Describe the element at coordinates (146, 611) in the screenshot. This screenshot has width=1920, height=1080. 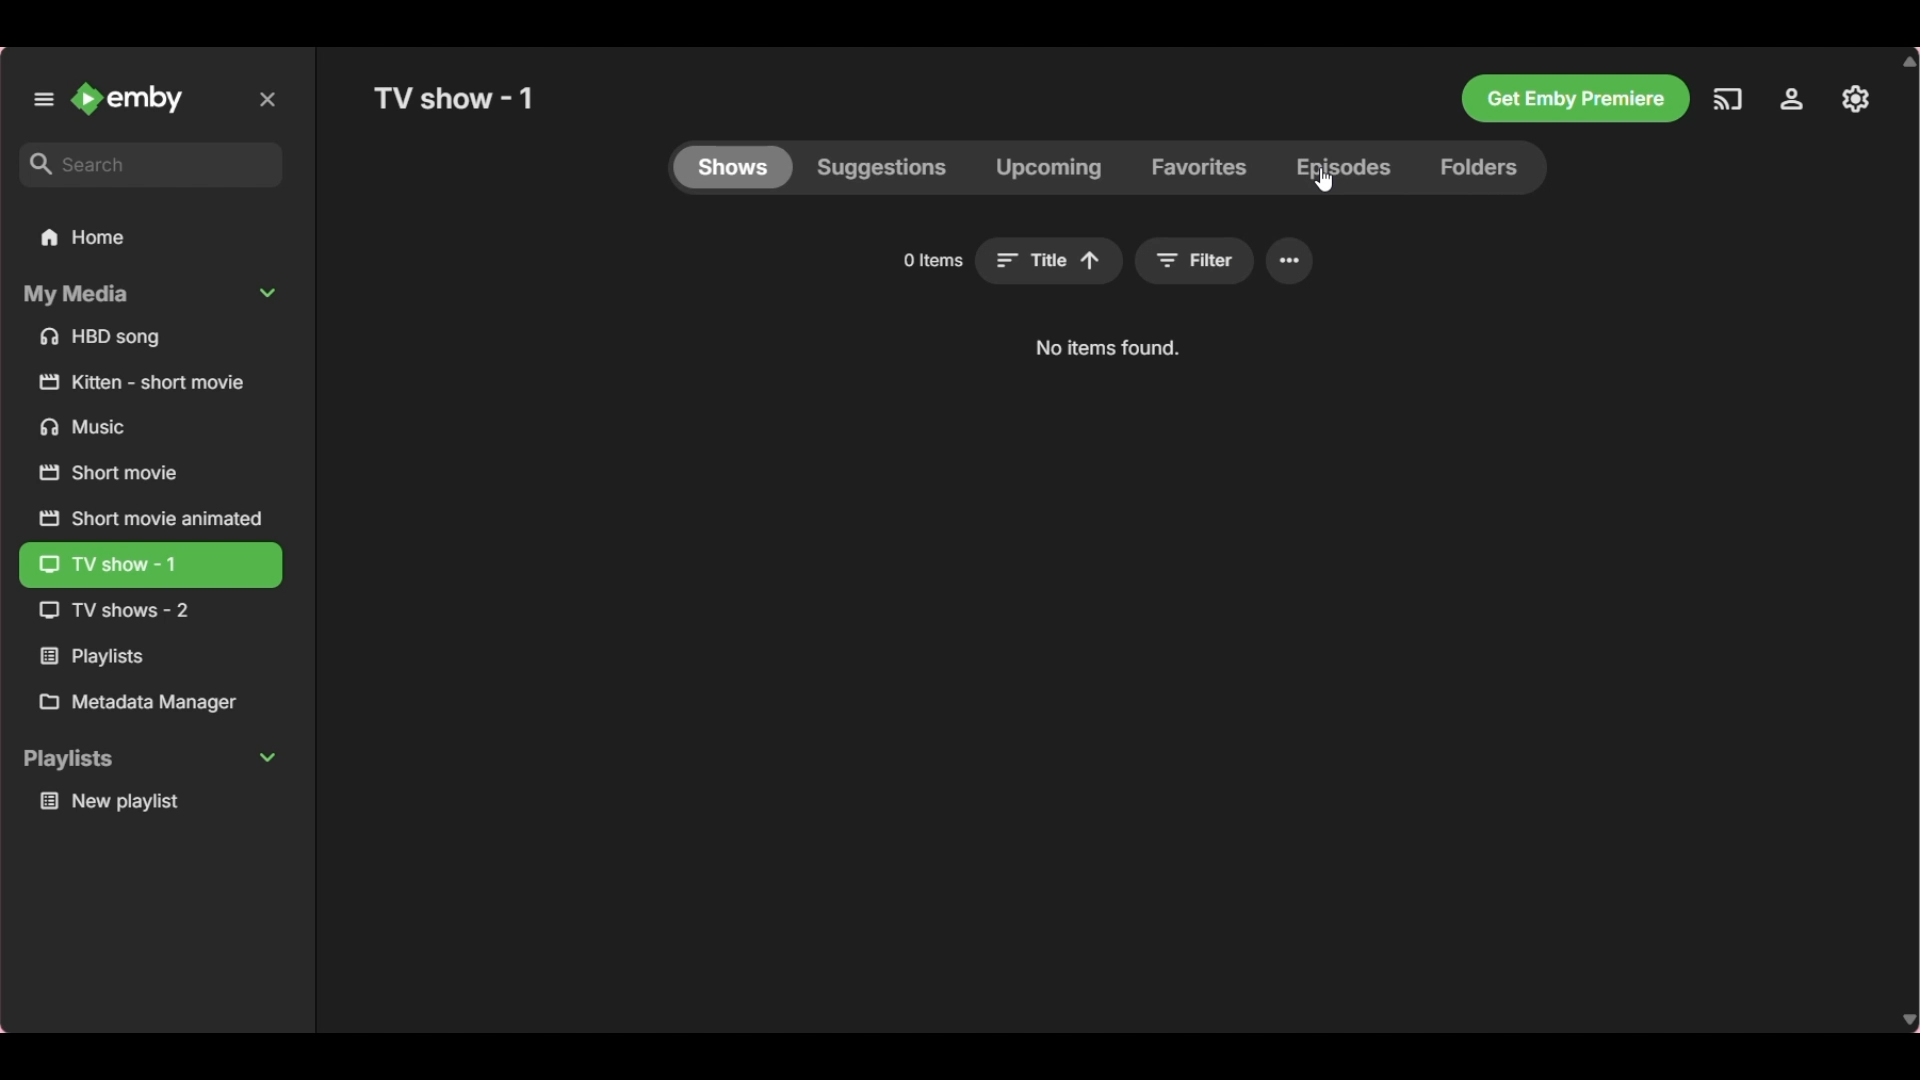
I see `TV show` at that location.